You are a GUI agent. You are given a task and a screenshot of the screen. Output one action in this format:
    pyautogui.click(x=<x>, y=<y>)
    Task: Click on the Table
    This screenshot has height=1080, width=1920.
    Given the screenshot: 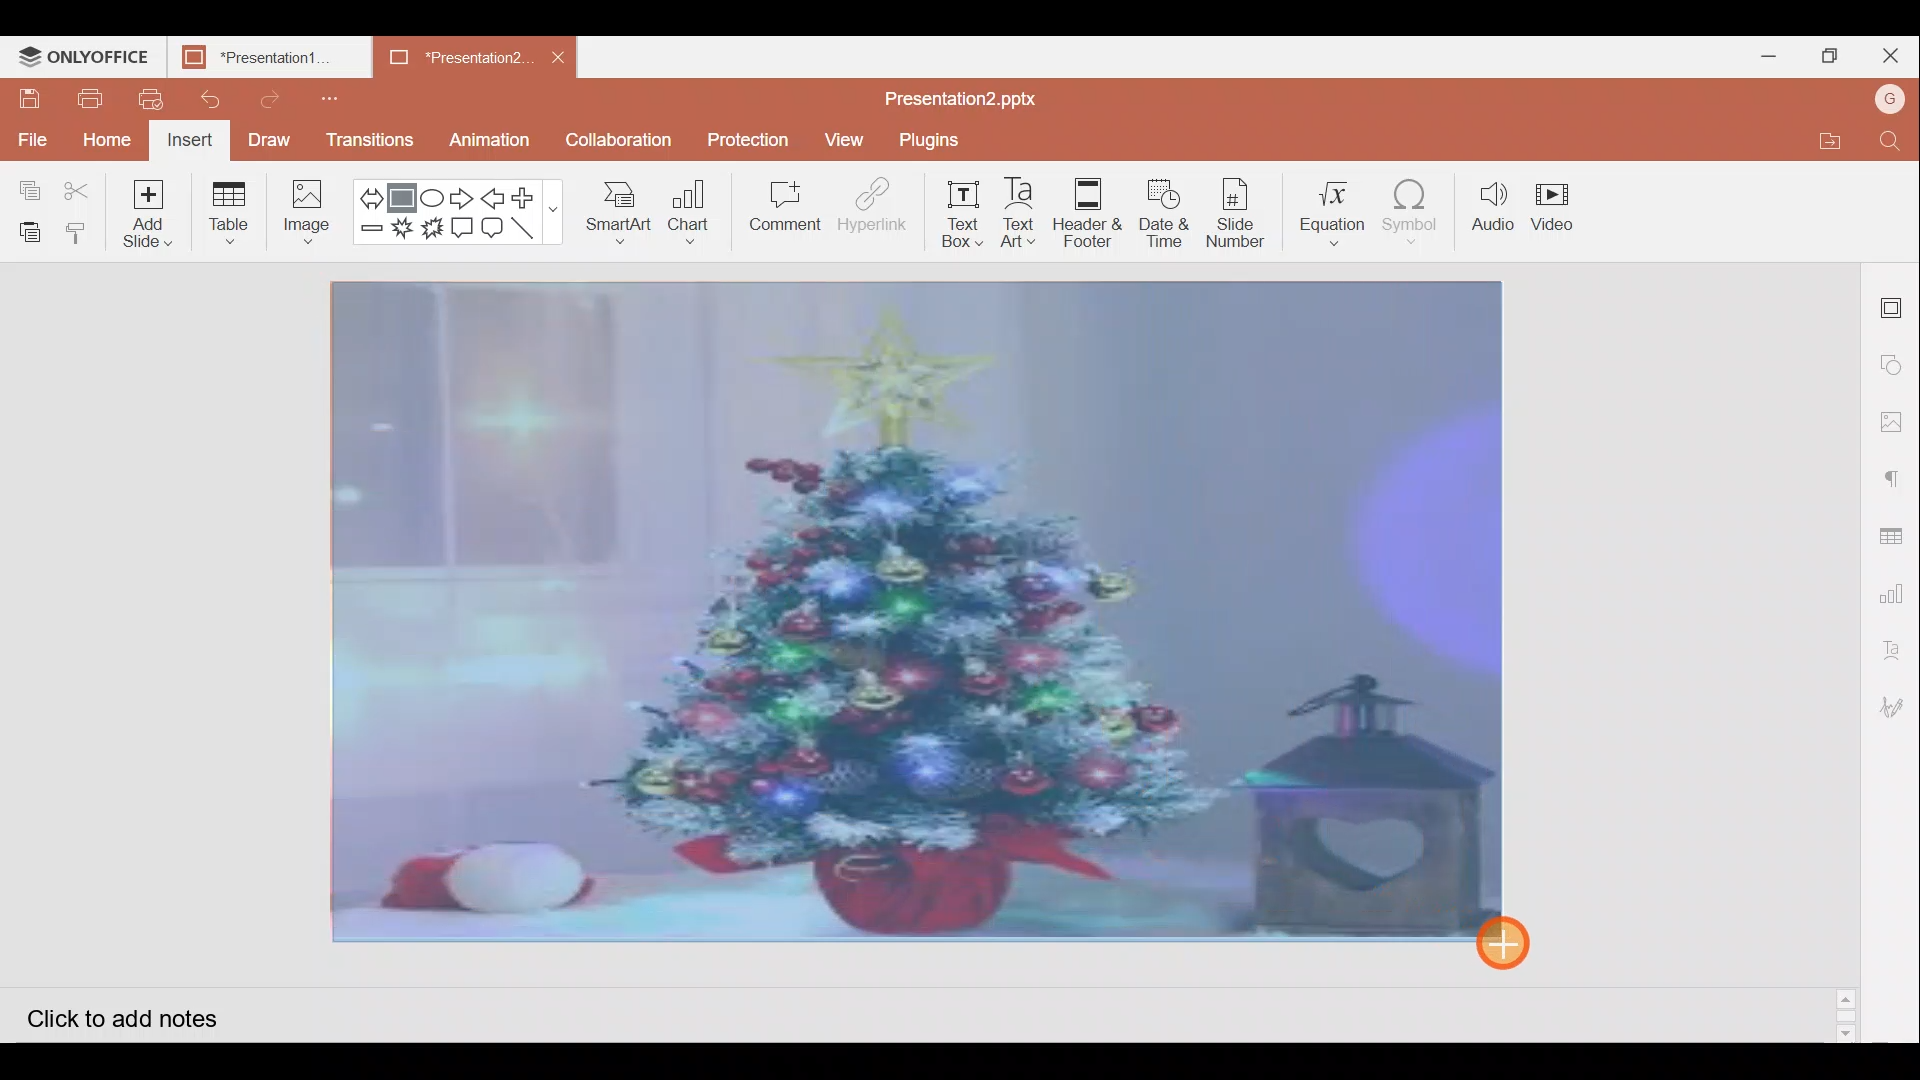 What is the action you would take?
    pyautogui.click(x=234, y=211)
    